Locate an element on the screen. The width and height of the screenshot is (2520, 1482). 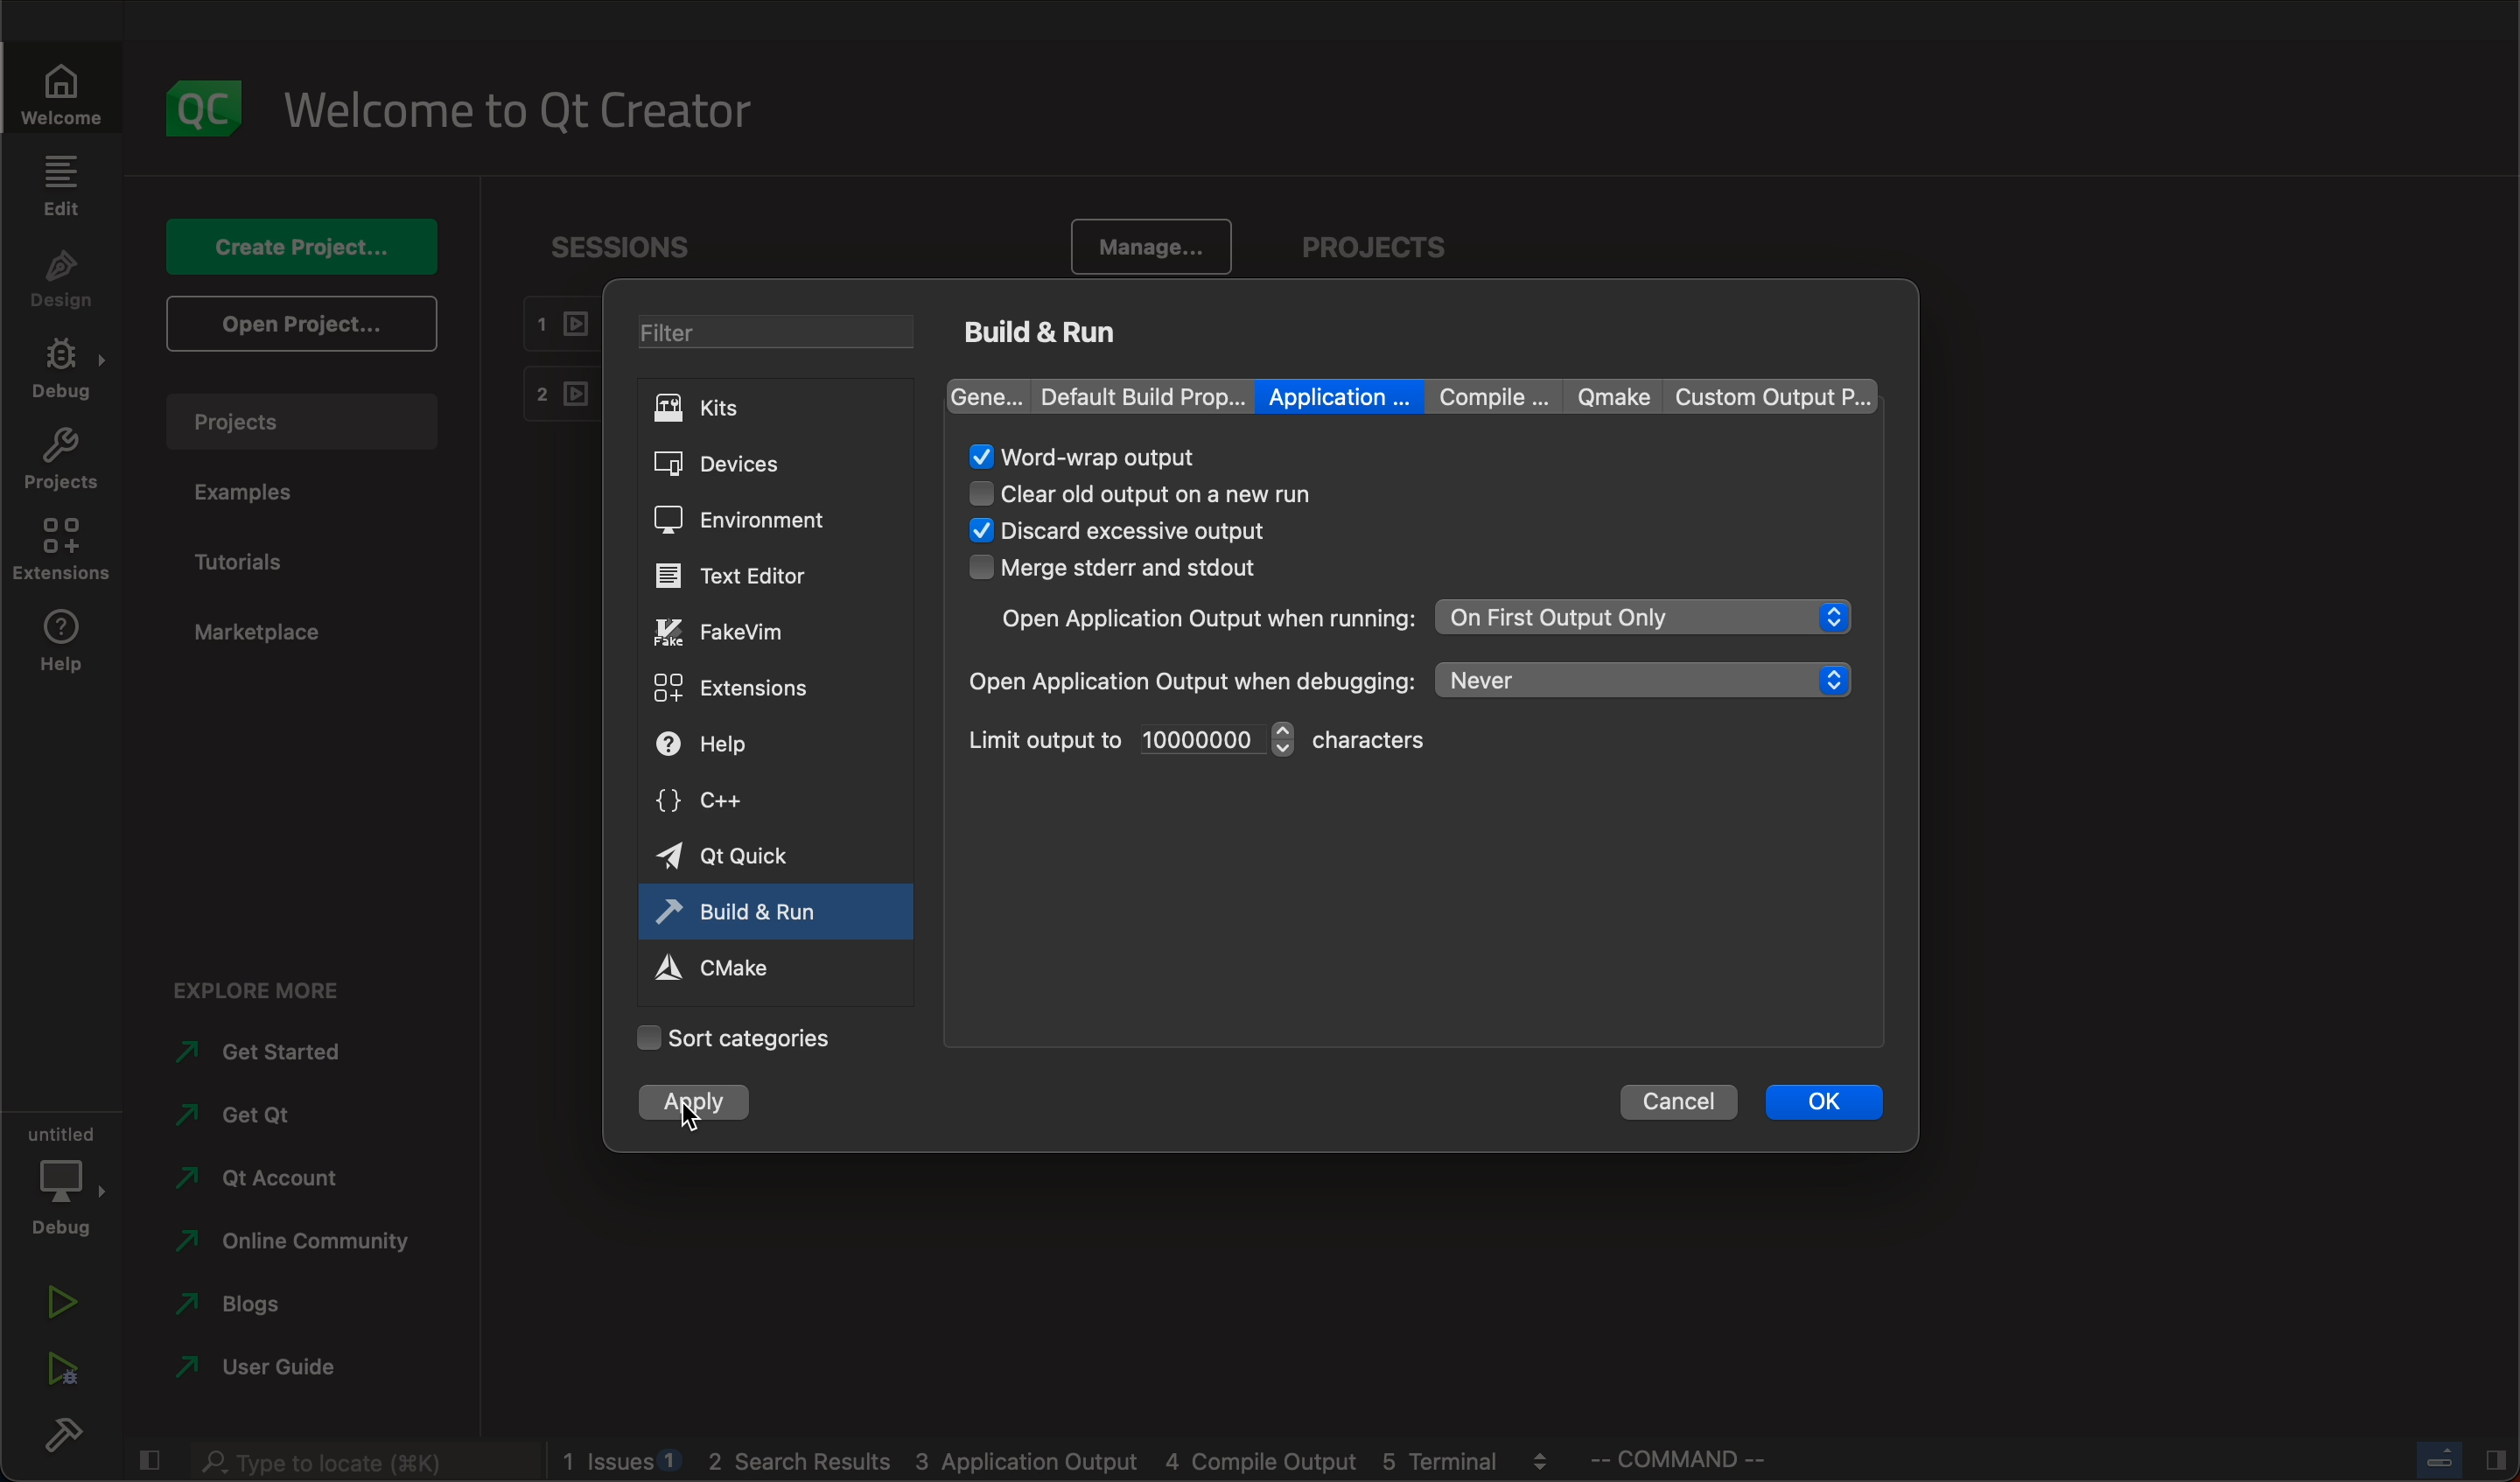
cle3ar old output is located at coordinates (1187, 494).